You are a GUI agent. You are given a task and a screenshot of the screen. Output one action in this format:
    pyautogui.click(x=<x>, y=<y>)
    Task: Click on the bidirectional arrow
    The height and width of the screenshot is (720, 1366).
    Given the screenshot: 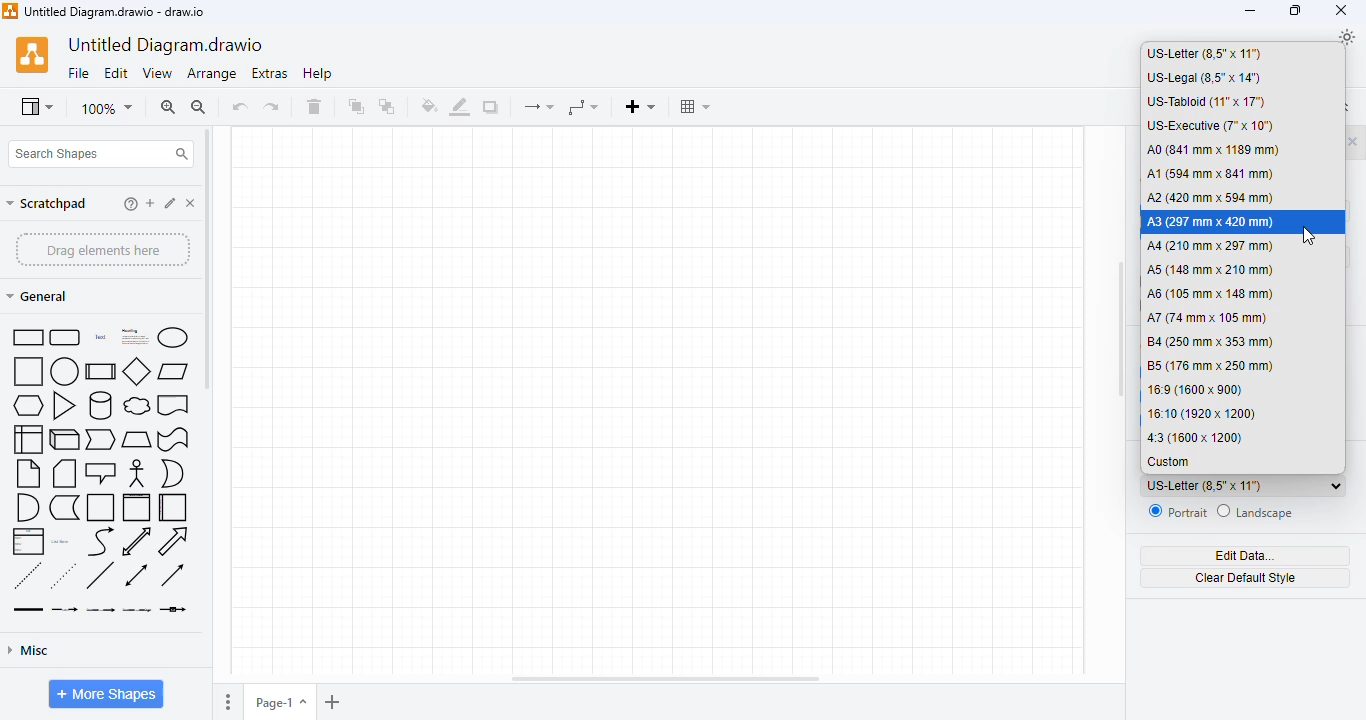 What is the action you would take?
    pyautogui.click(x=137, y=541)
    